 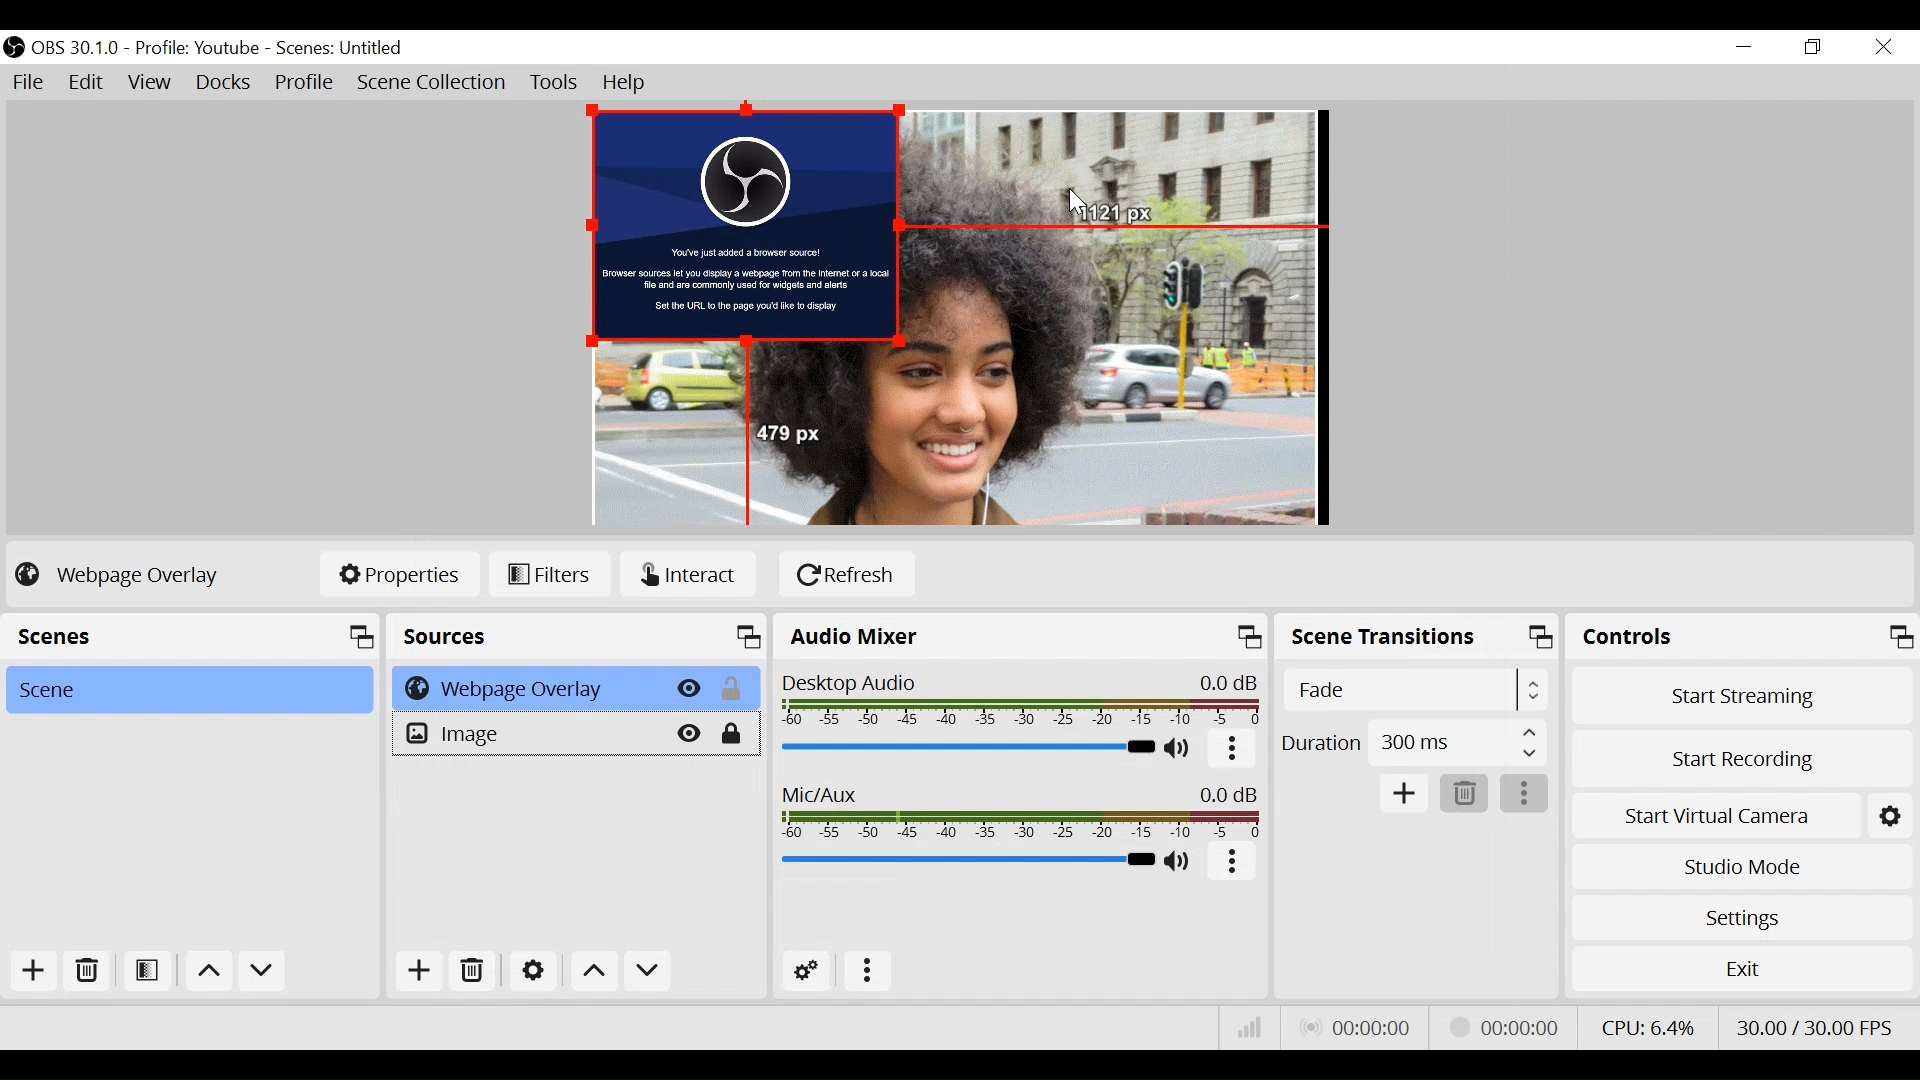 I want to click on Start Virtual Camera, so click(x=1714, y=817).